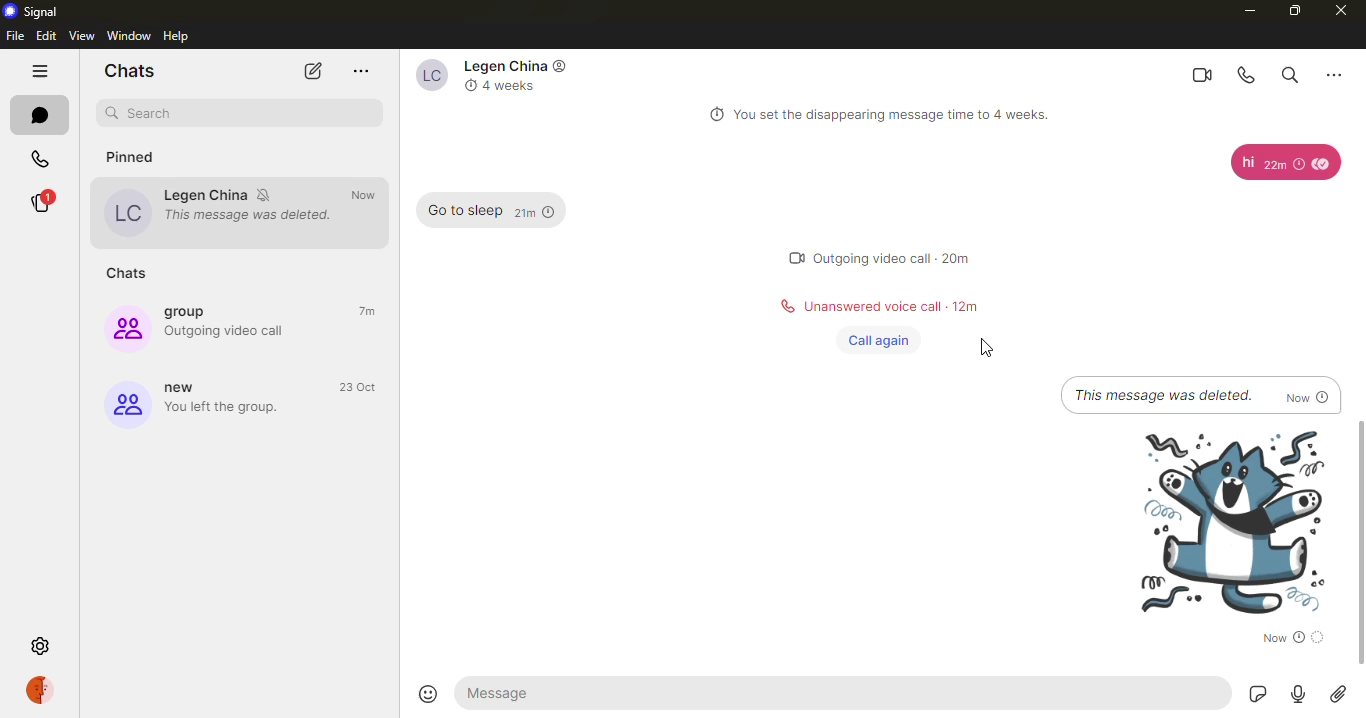  I want to click on icon, so click(563, 68).